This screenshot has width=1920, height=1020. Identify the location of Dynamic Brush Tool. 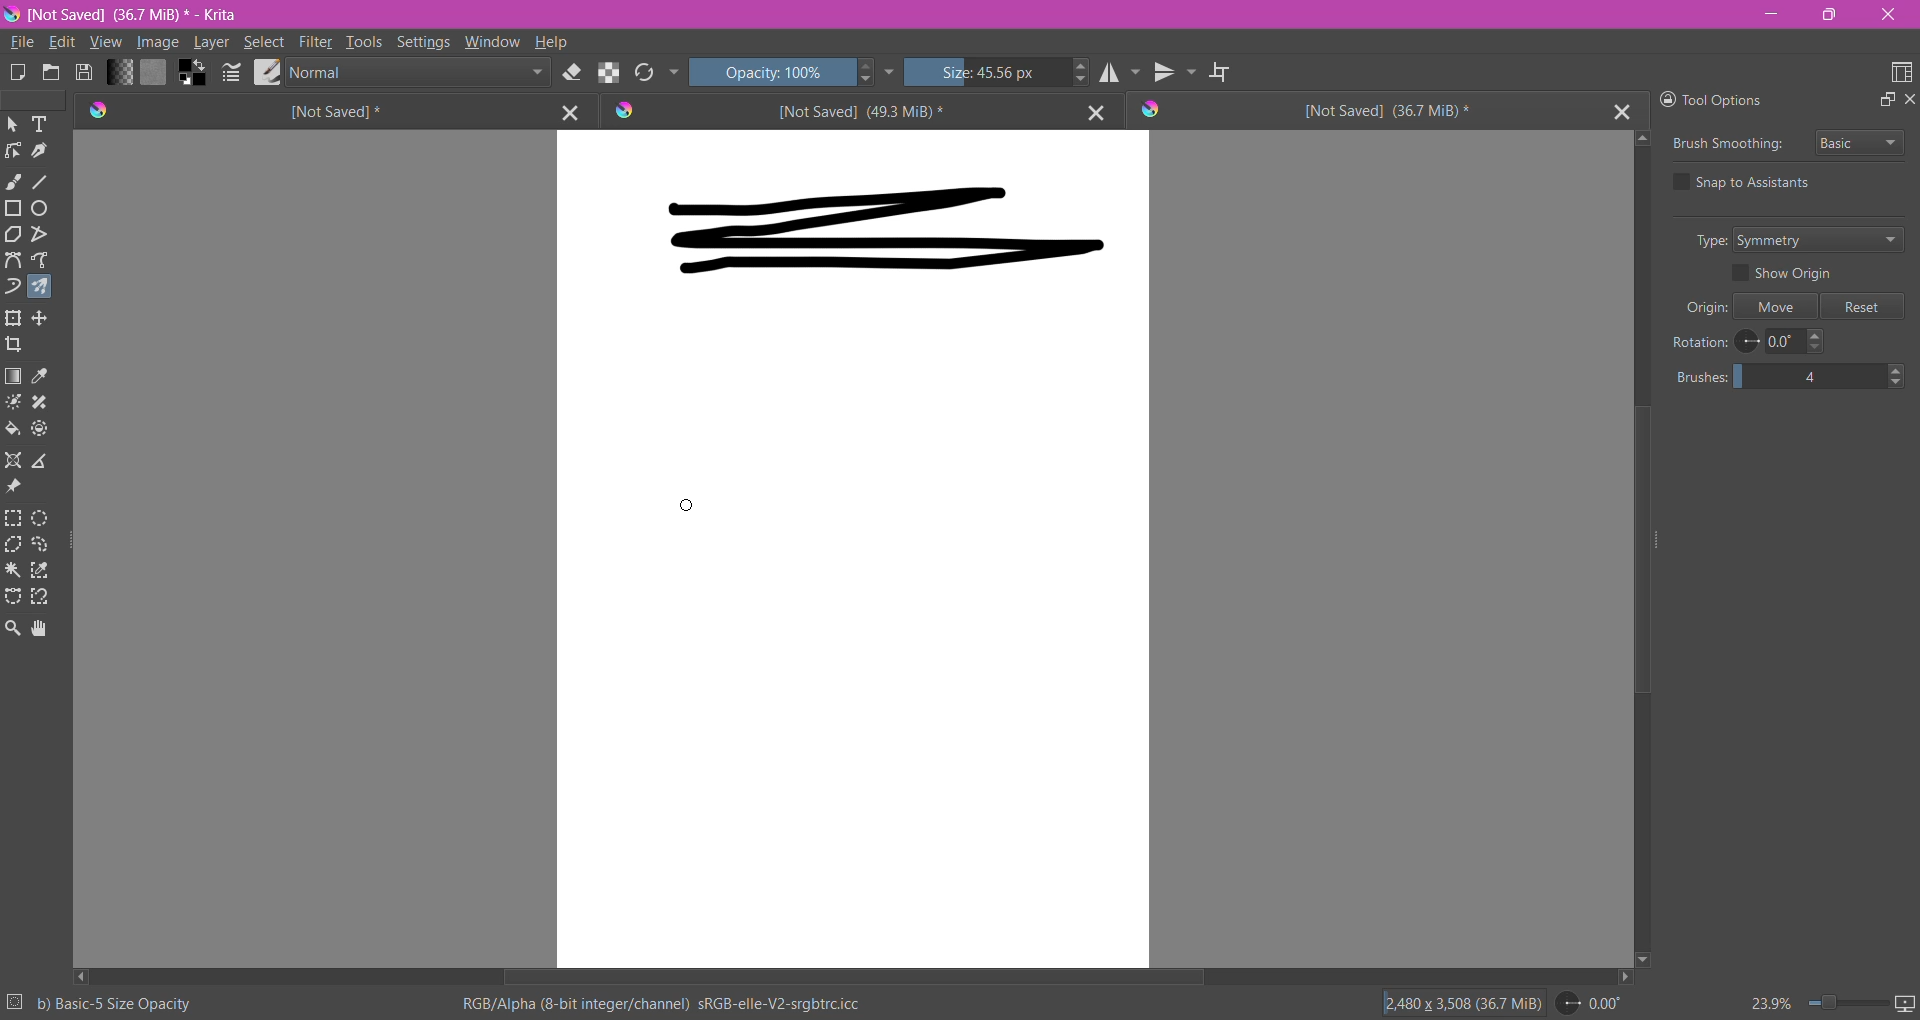
(13, 285).